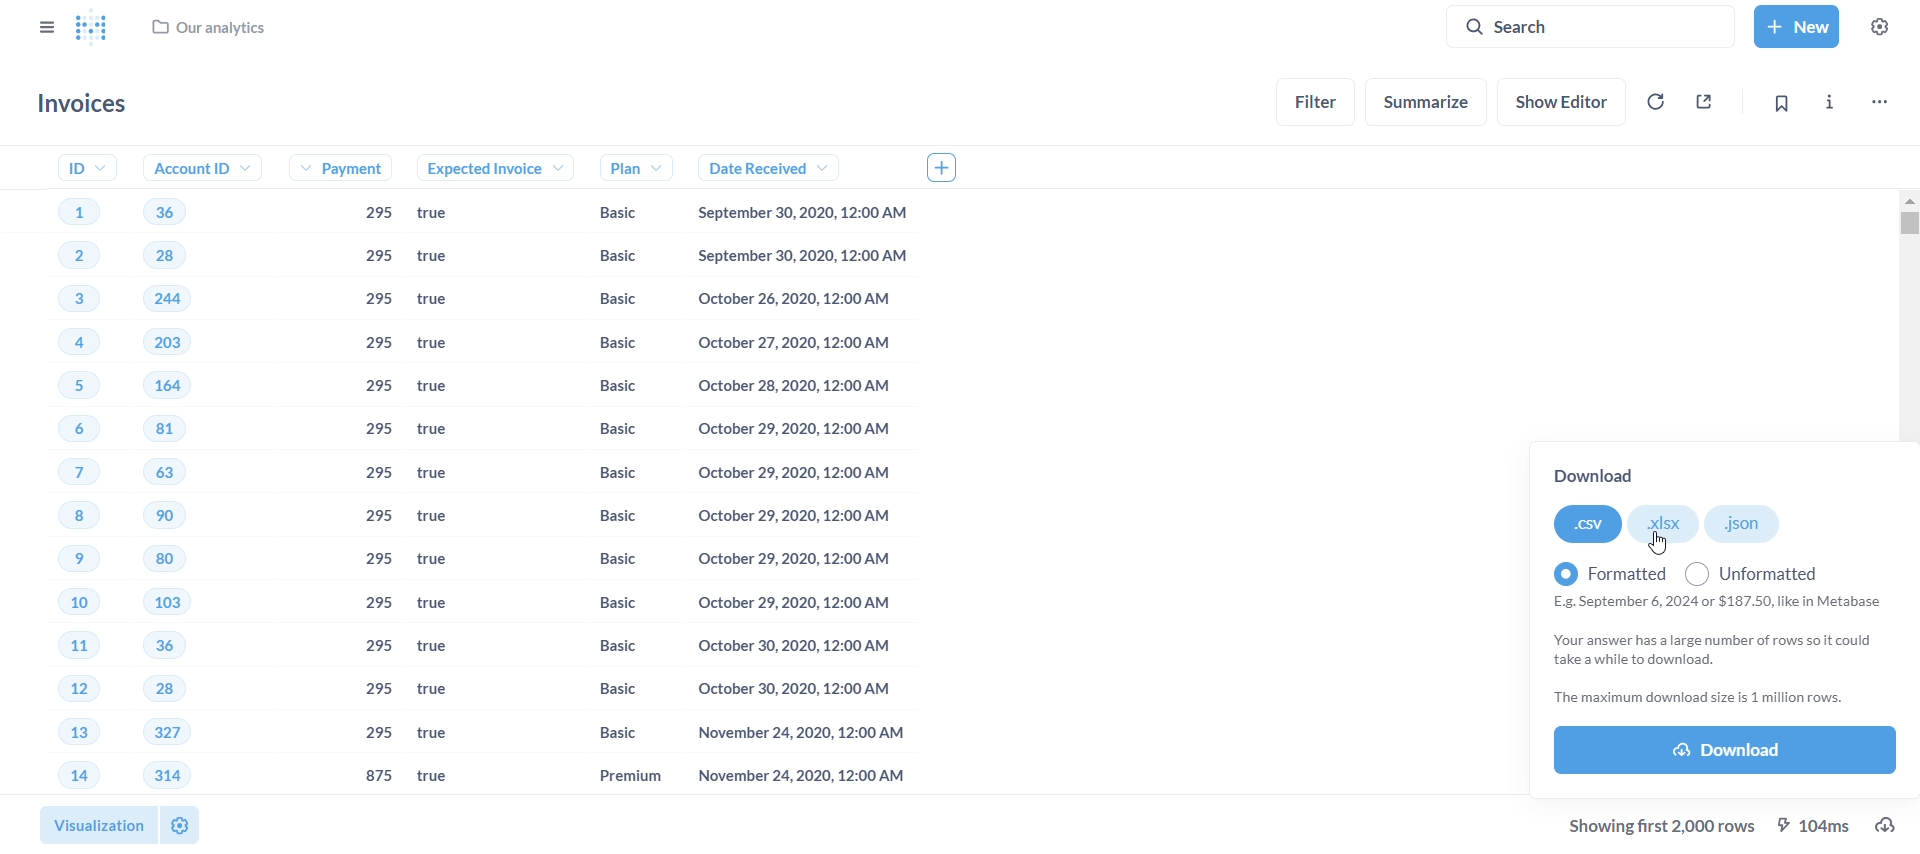 The image size is (1920, 854). What do you see at coordinates (51, 517) in the screenshot?
I see `8` at bounding box center [51, 517].